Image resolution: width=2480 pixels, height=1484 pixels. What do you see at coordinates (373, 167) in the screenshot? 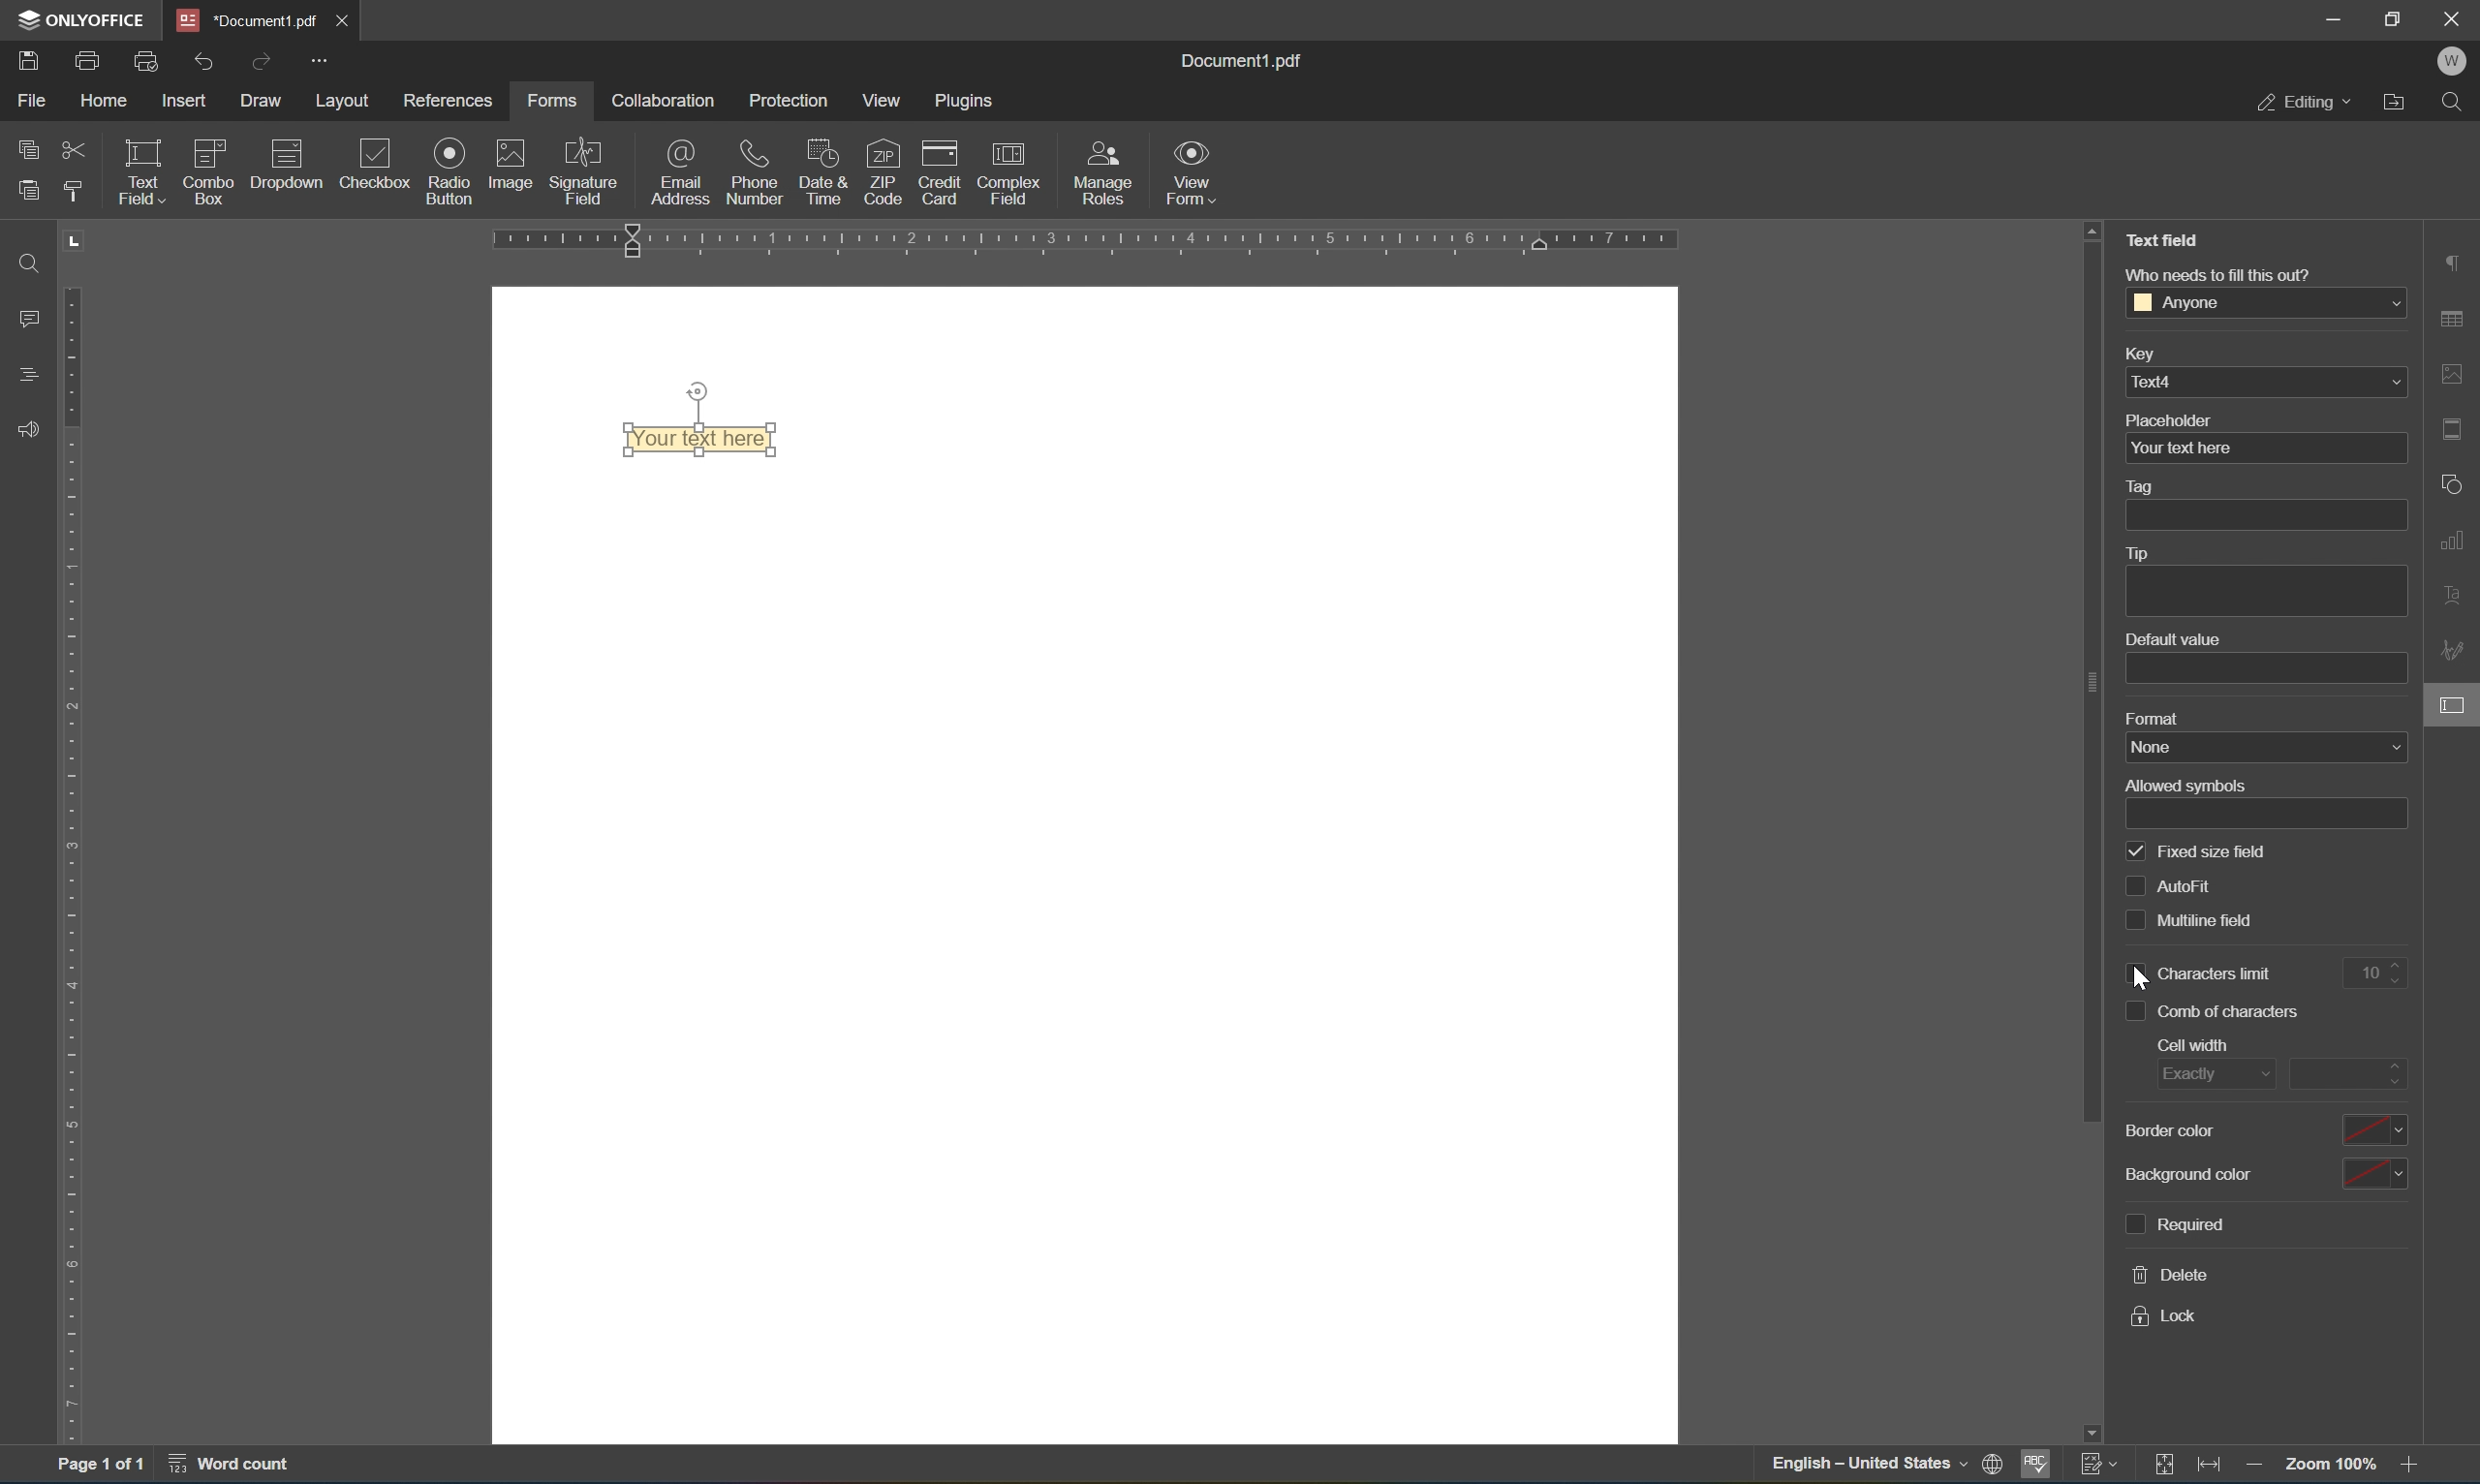
I see `checkbox` at bounding box center [373, 167].